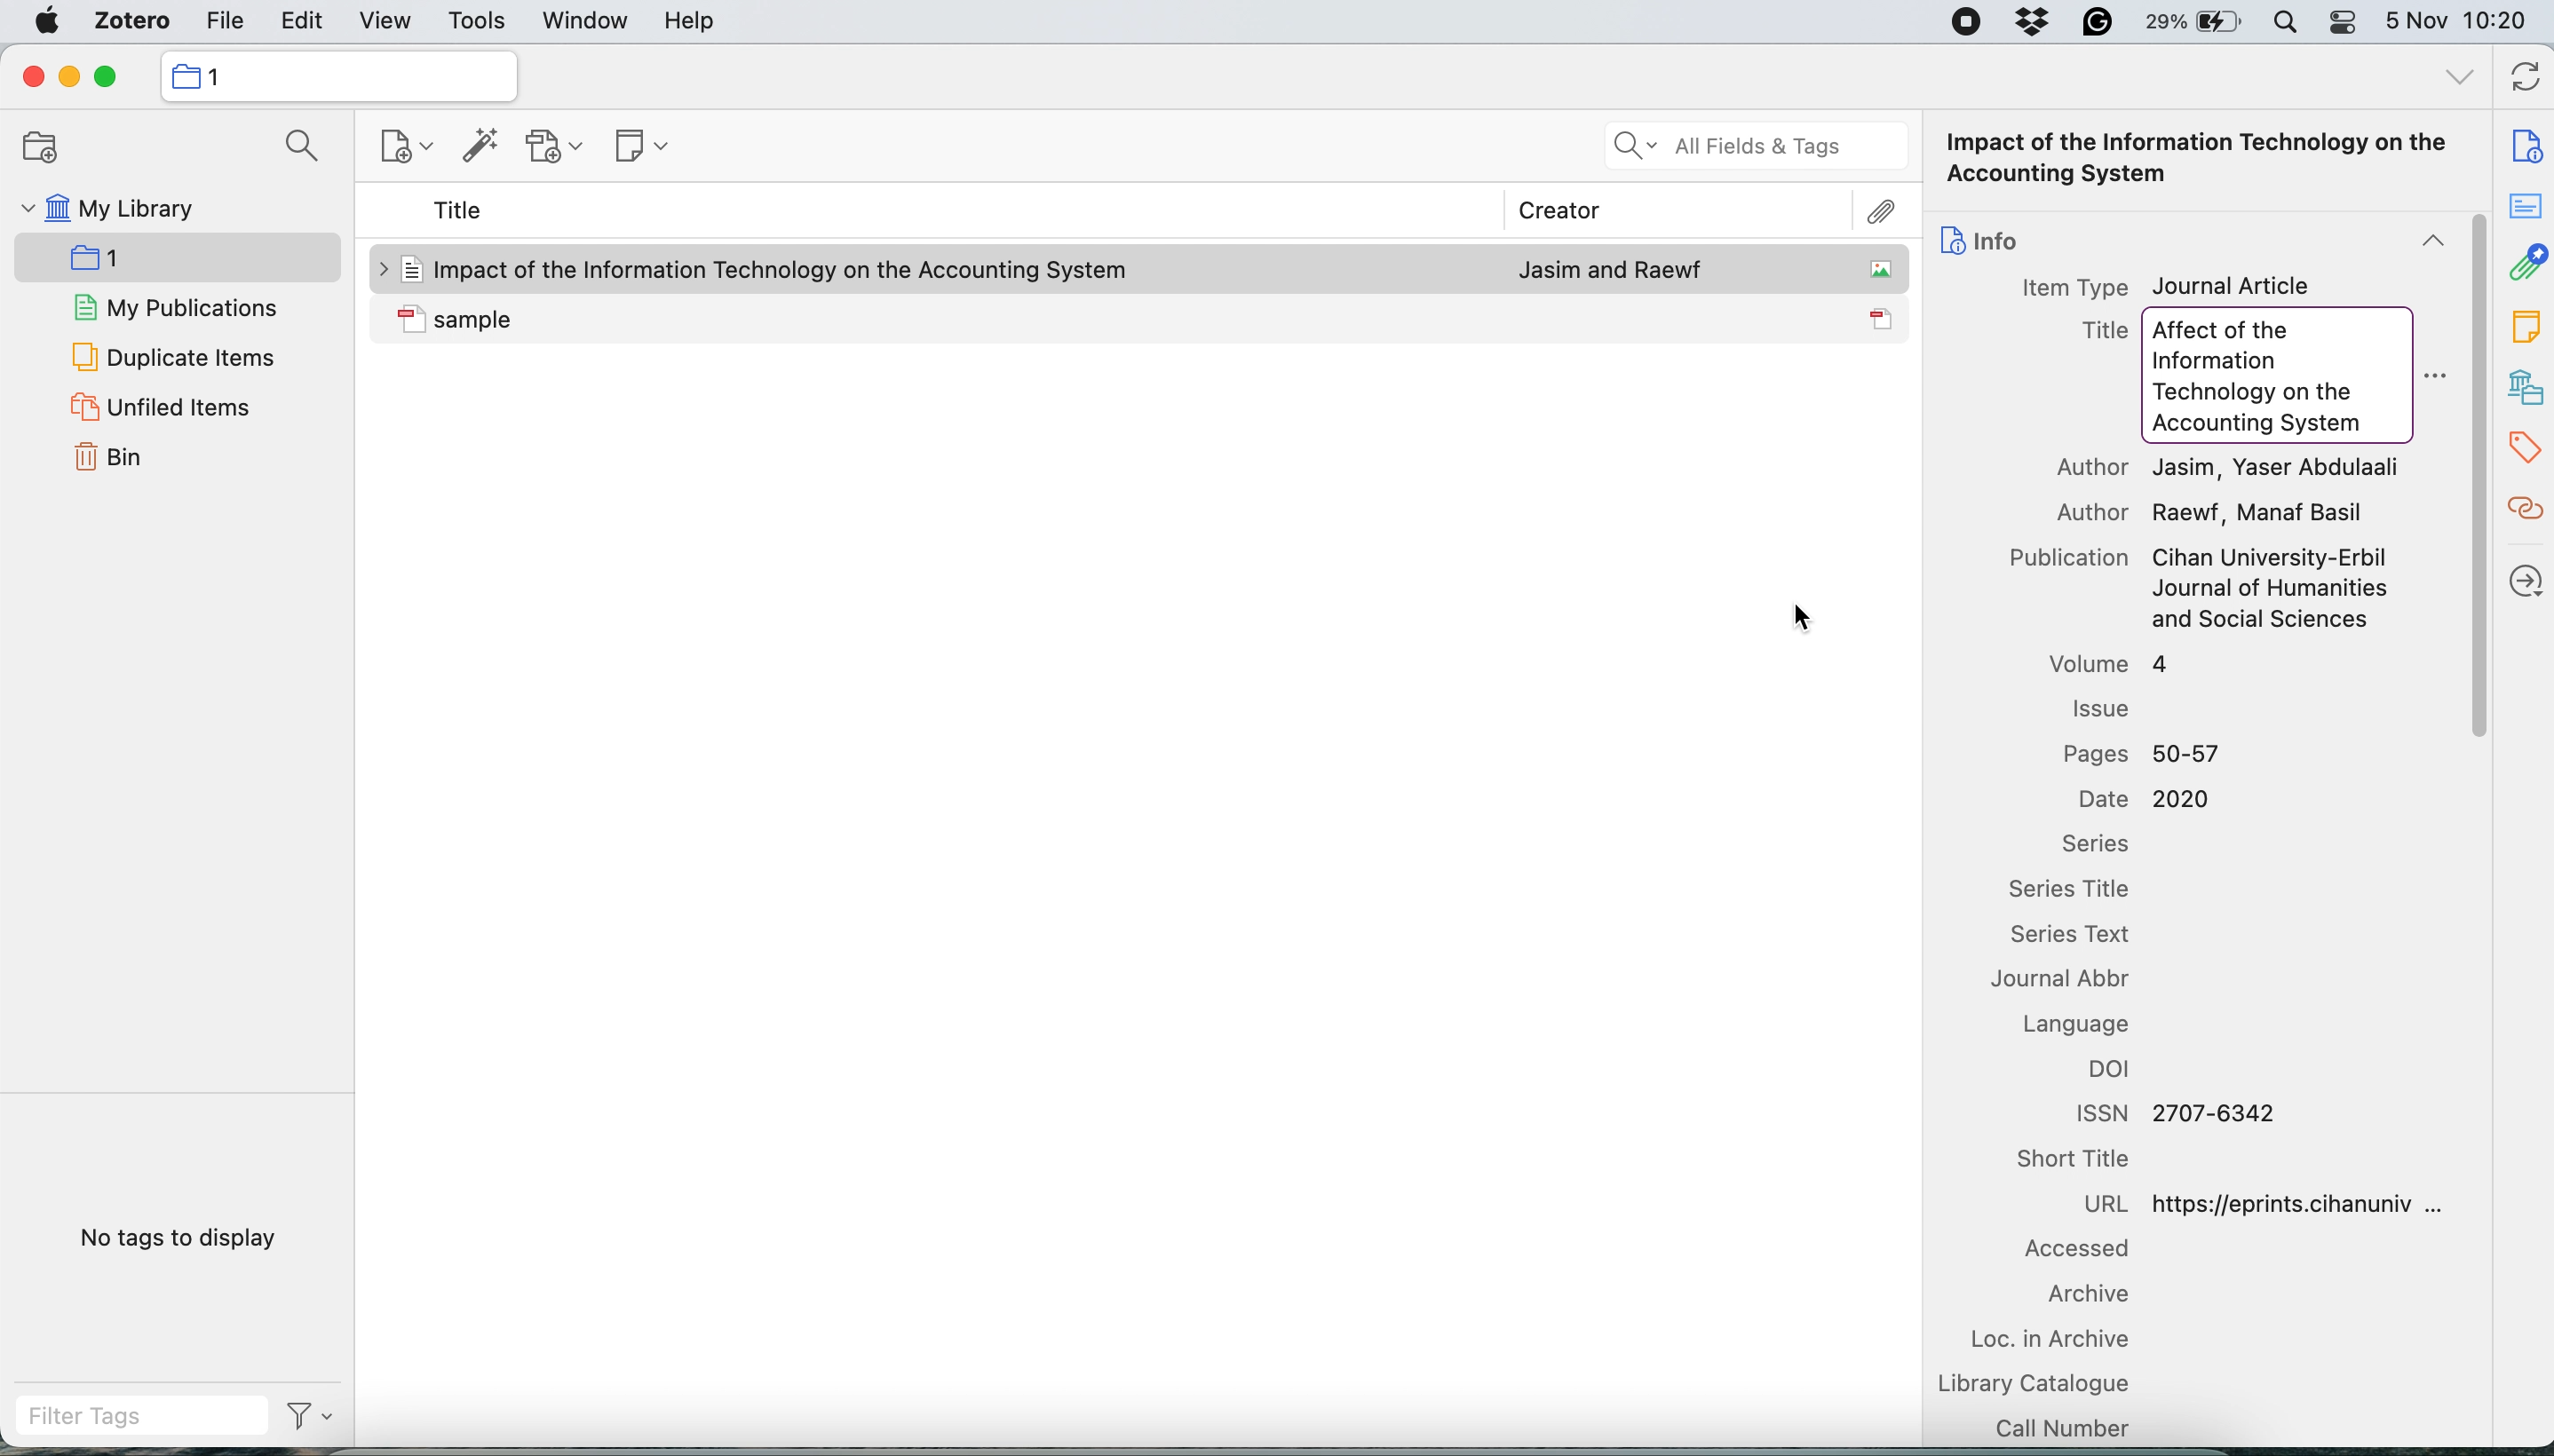 This screenshot has width=2554, height=1456. What do you see at coordinates (2163, 286) in the screenshot?
I see `Item Type Journal Article` at bounding box center [2163, 286].